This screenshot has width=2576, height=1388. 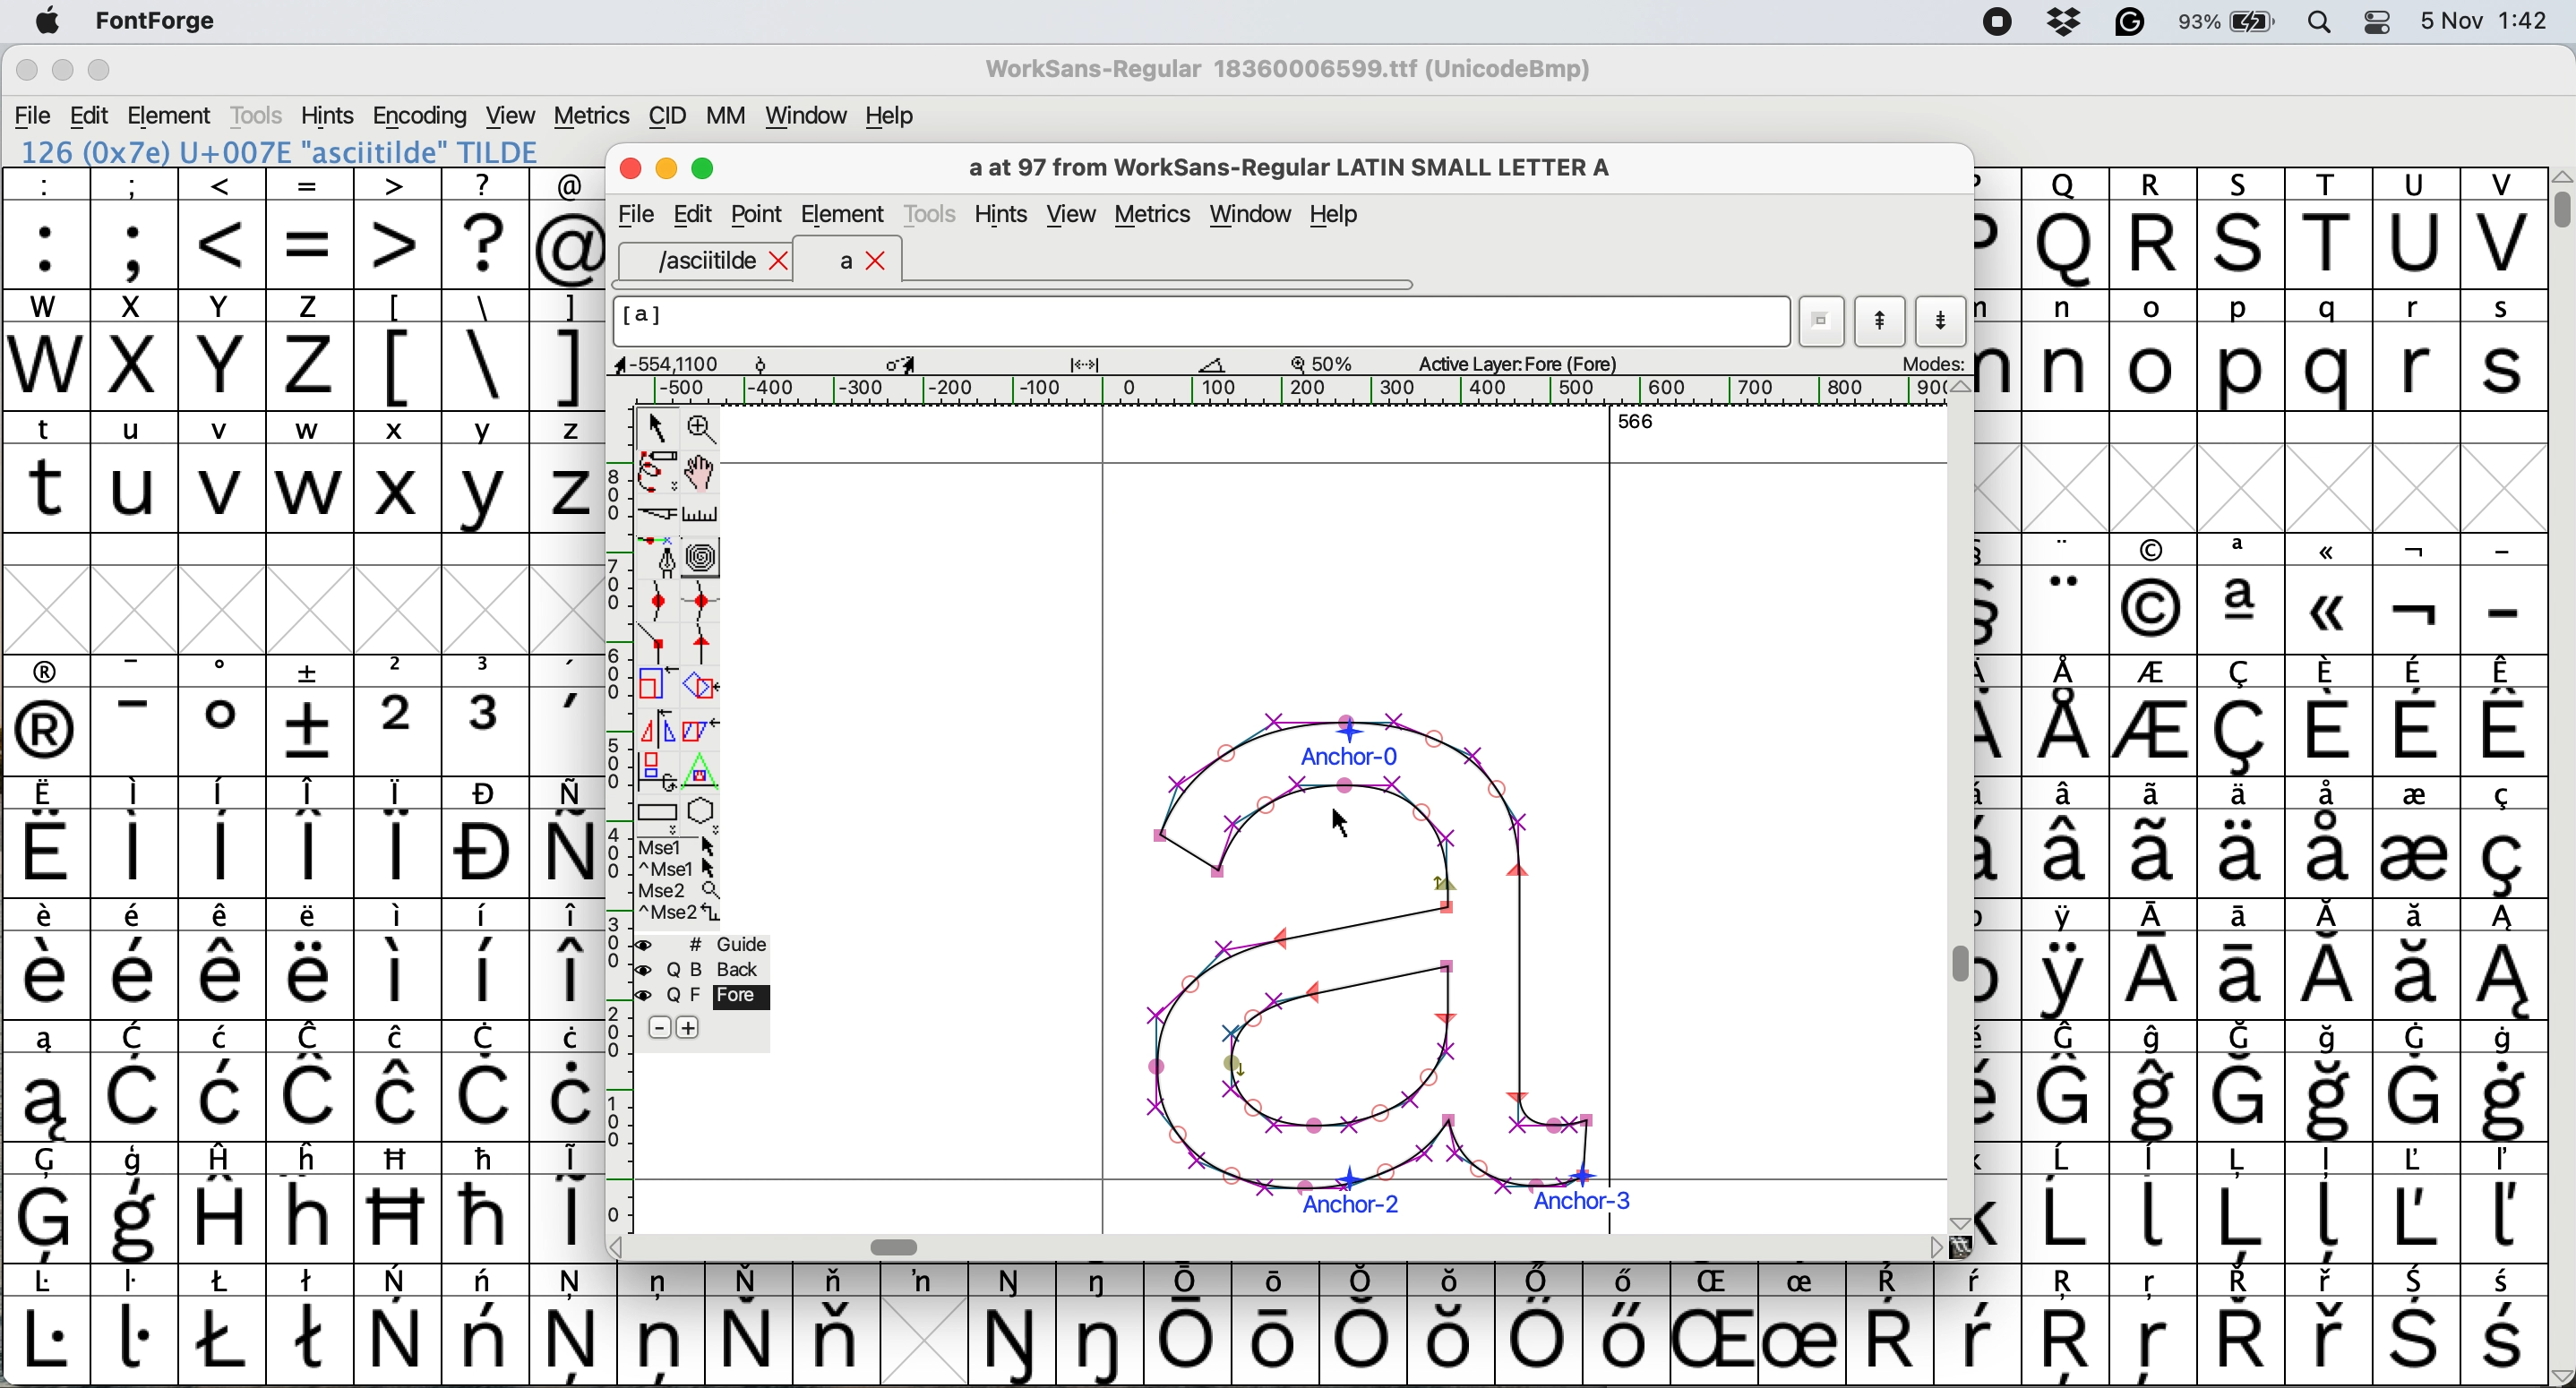 What do you see at coordinates (2242, 1082) in the screenshot?
I see `symbol` at bounding box center [2242, 1082].